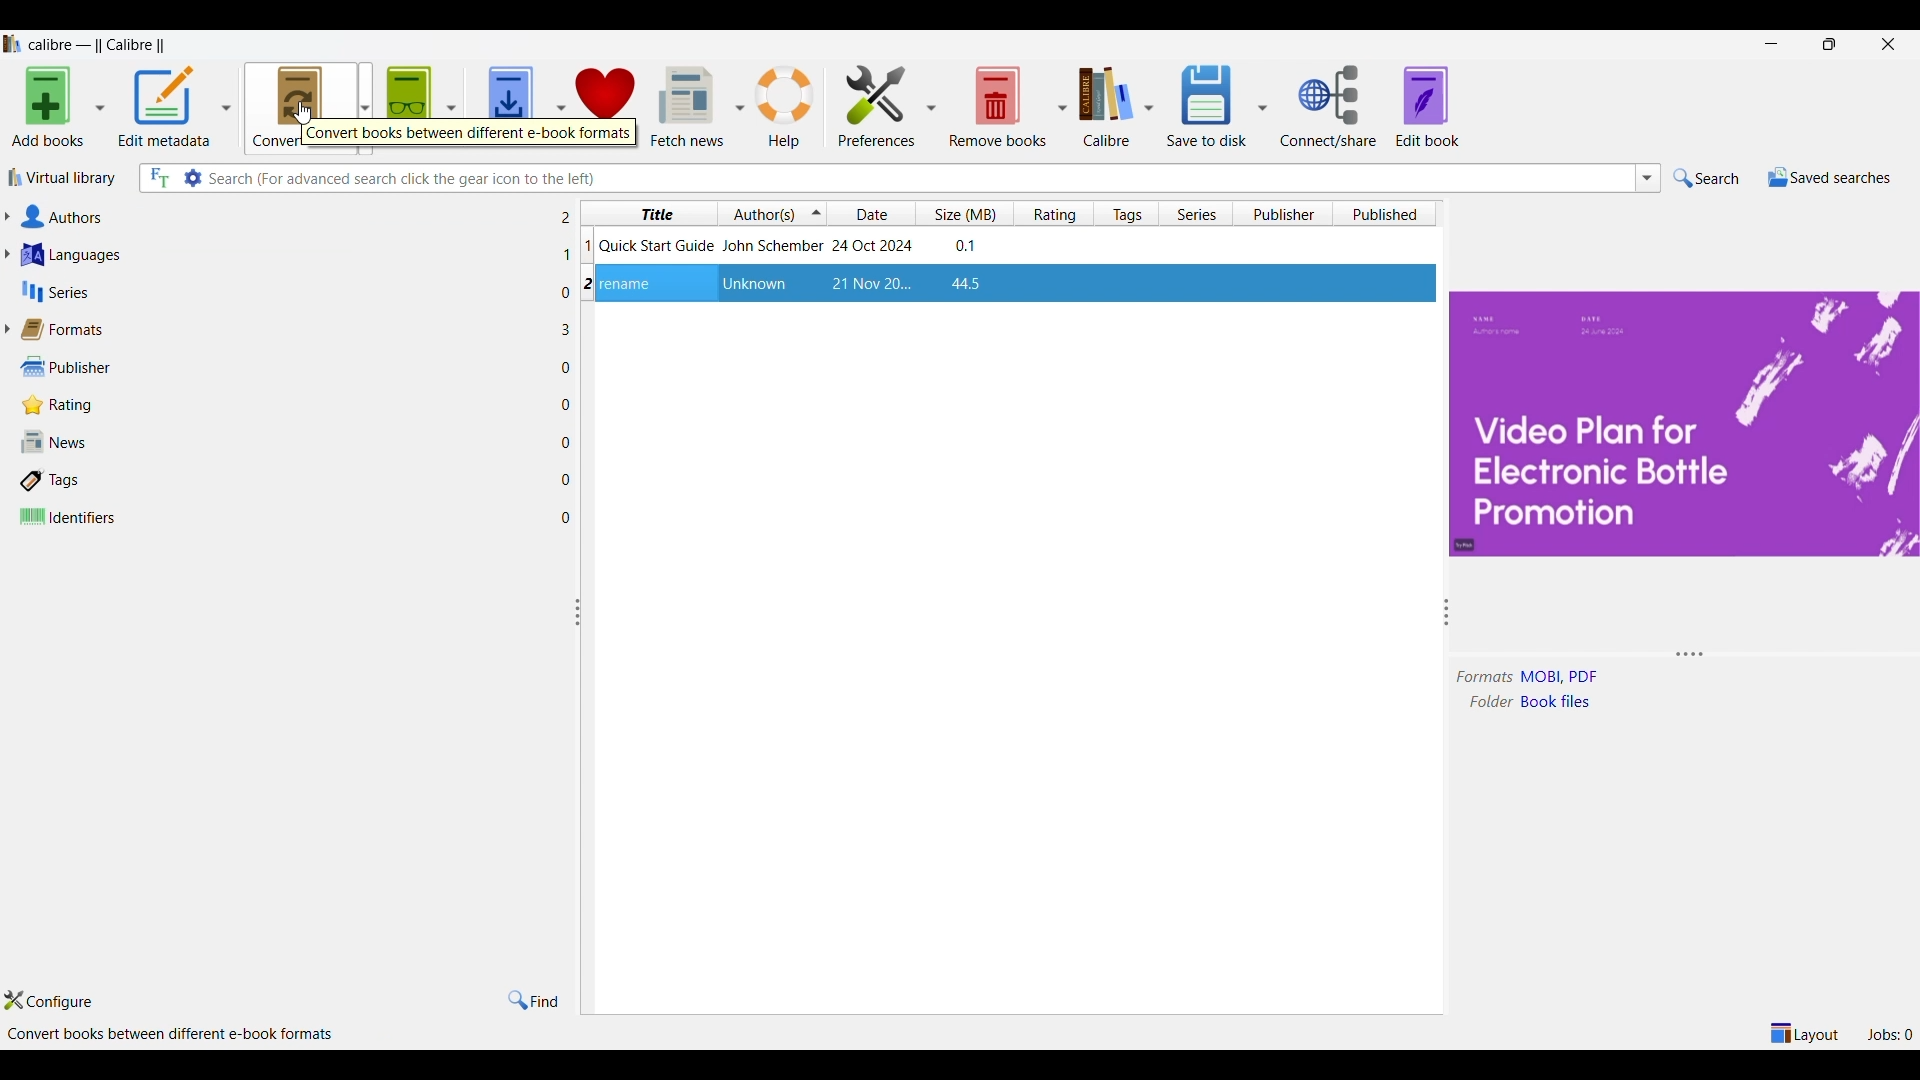 The width and height of the screenshot is (1920, 1080). What do you see at coordinates (409, 107) in the screenshot?
I see `View` at bounding box center [409, 107].